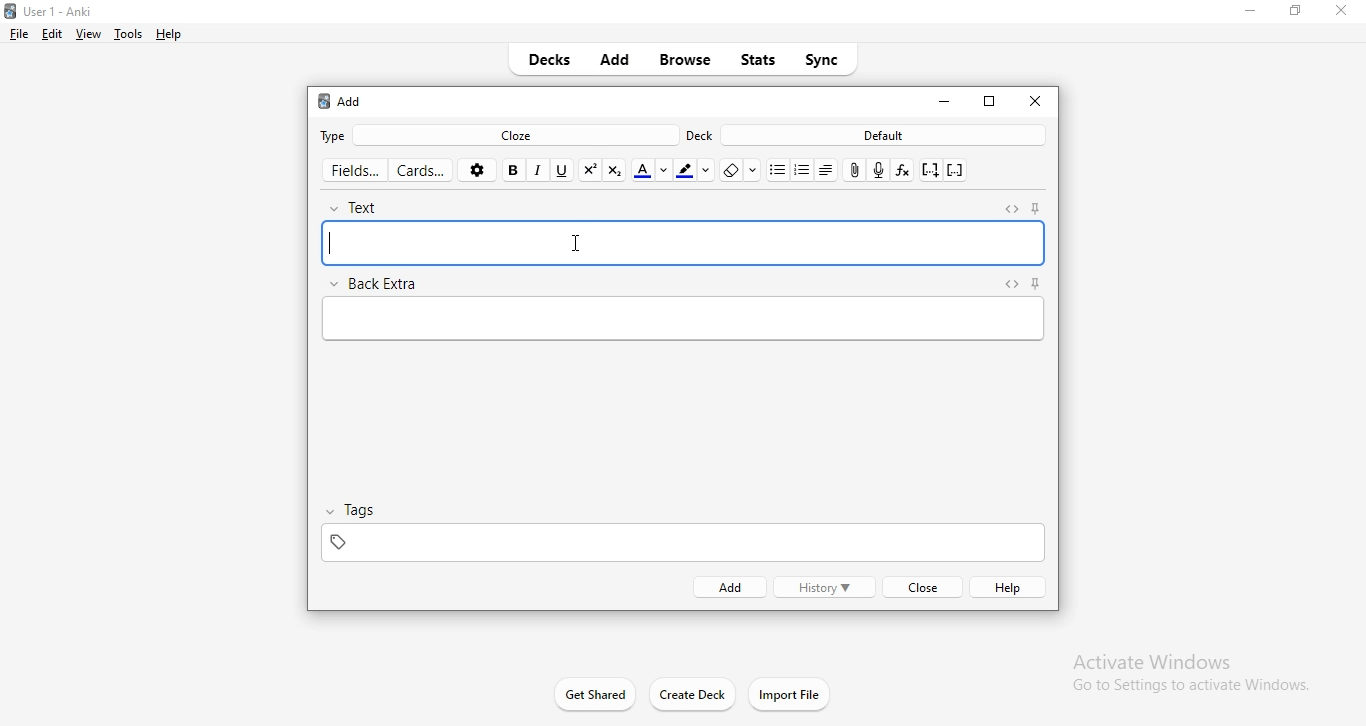 The image size is (1366, 726). Describe the element at coordinates (943, 101) in the screenshot. I see `close` at that location.